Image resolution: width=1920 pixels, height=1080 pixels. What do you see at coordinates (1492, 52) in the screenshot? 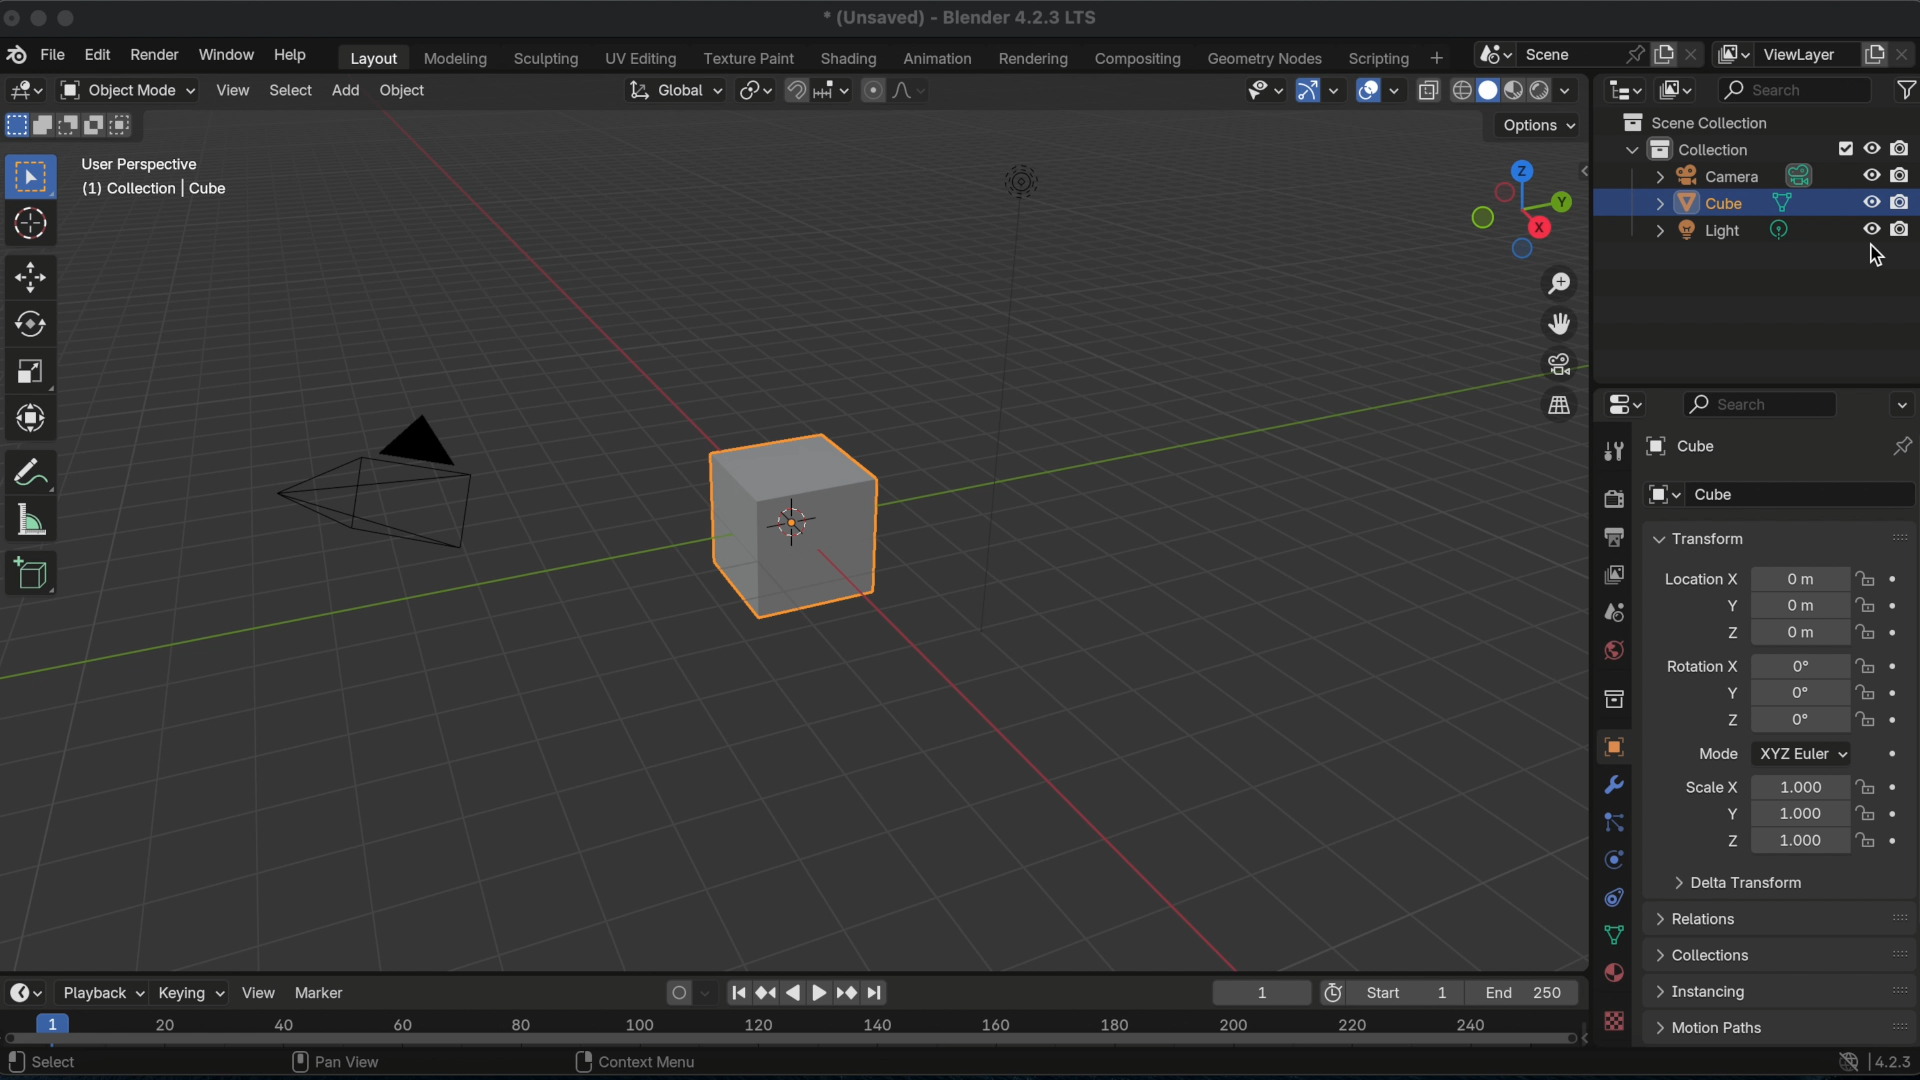
I see `browse scene to be linked` at bounding box center [1492, 52].